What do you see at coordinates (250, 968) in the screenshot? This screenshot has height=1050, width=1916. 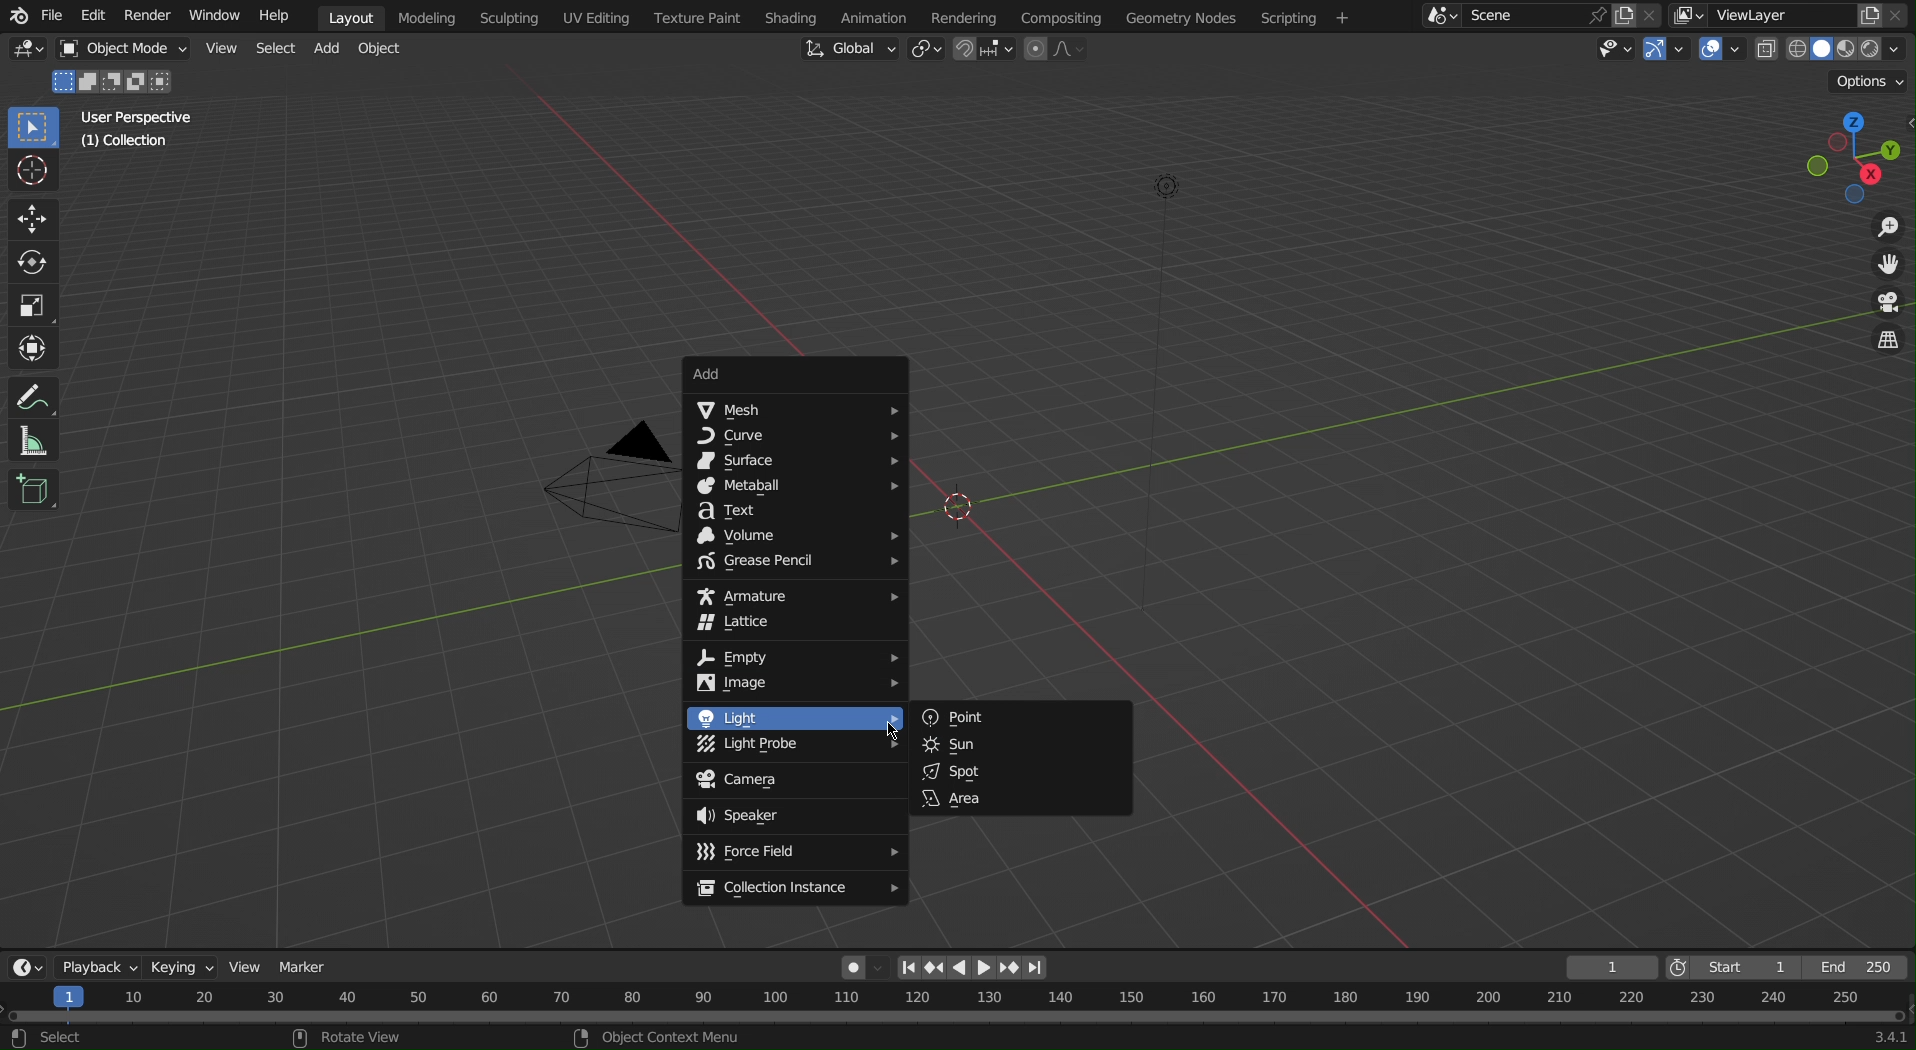 I see `View` at bounding box center [250, 968].